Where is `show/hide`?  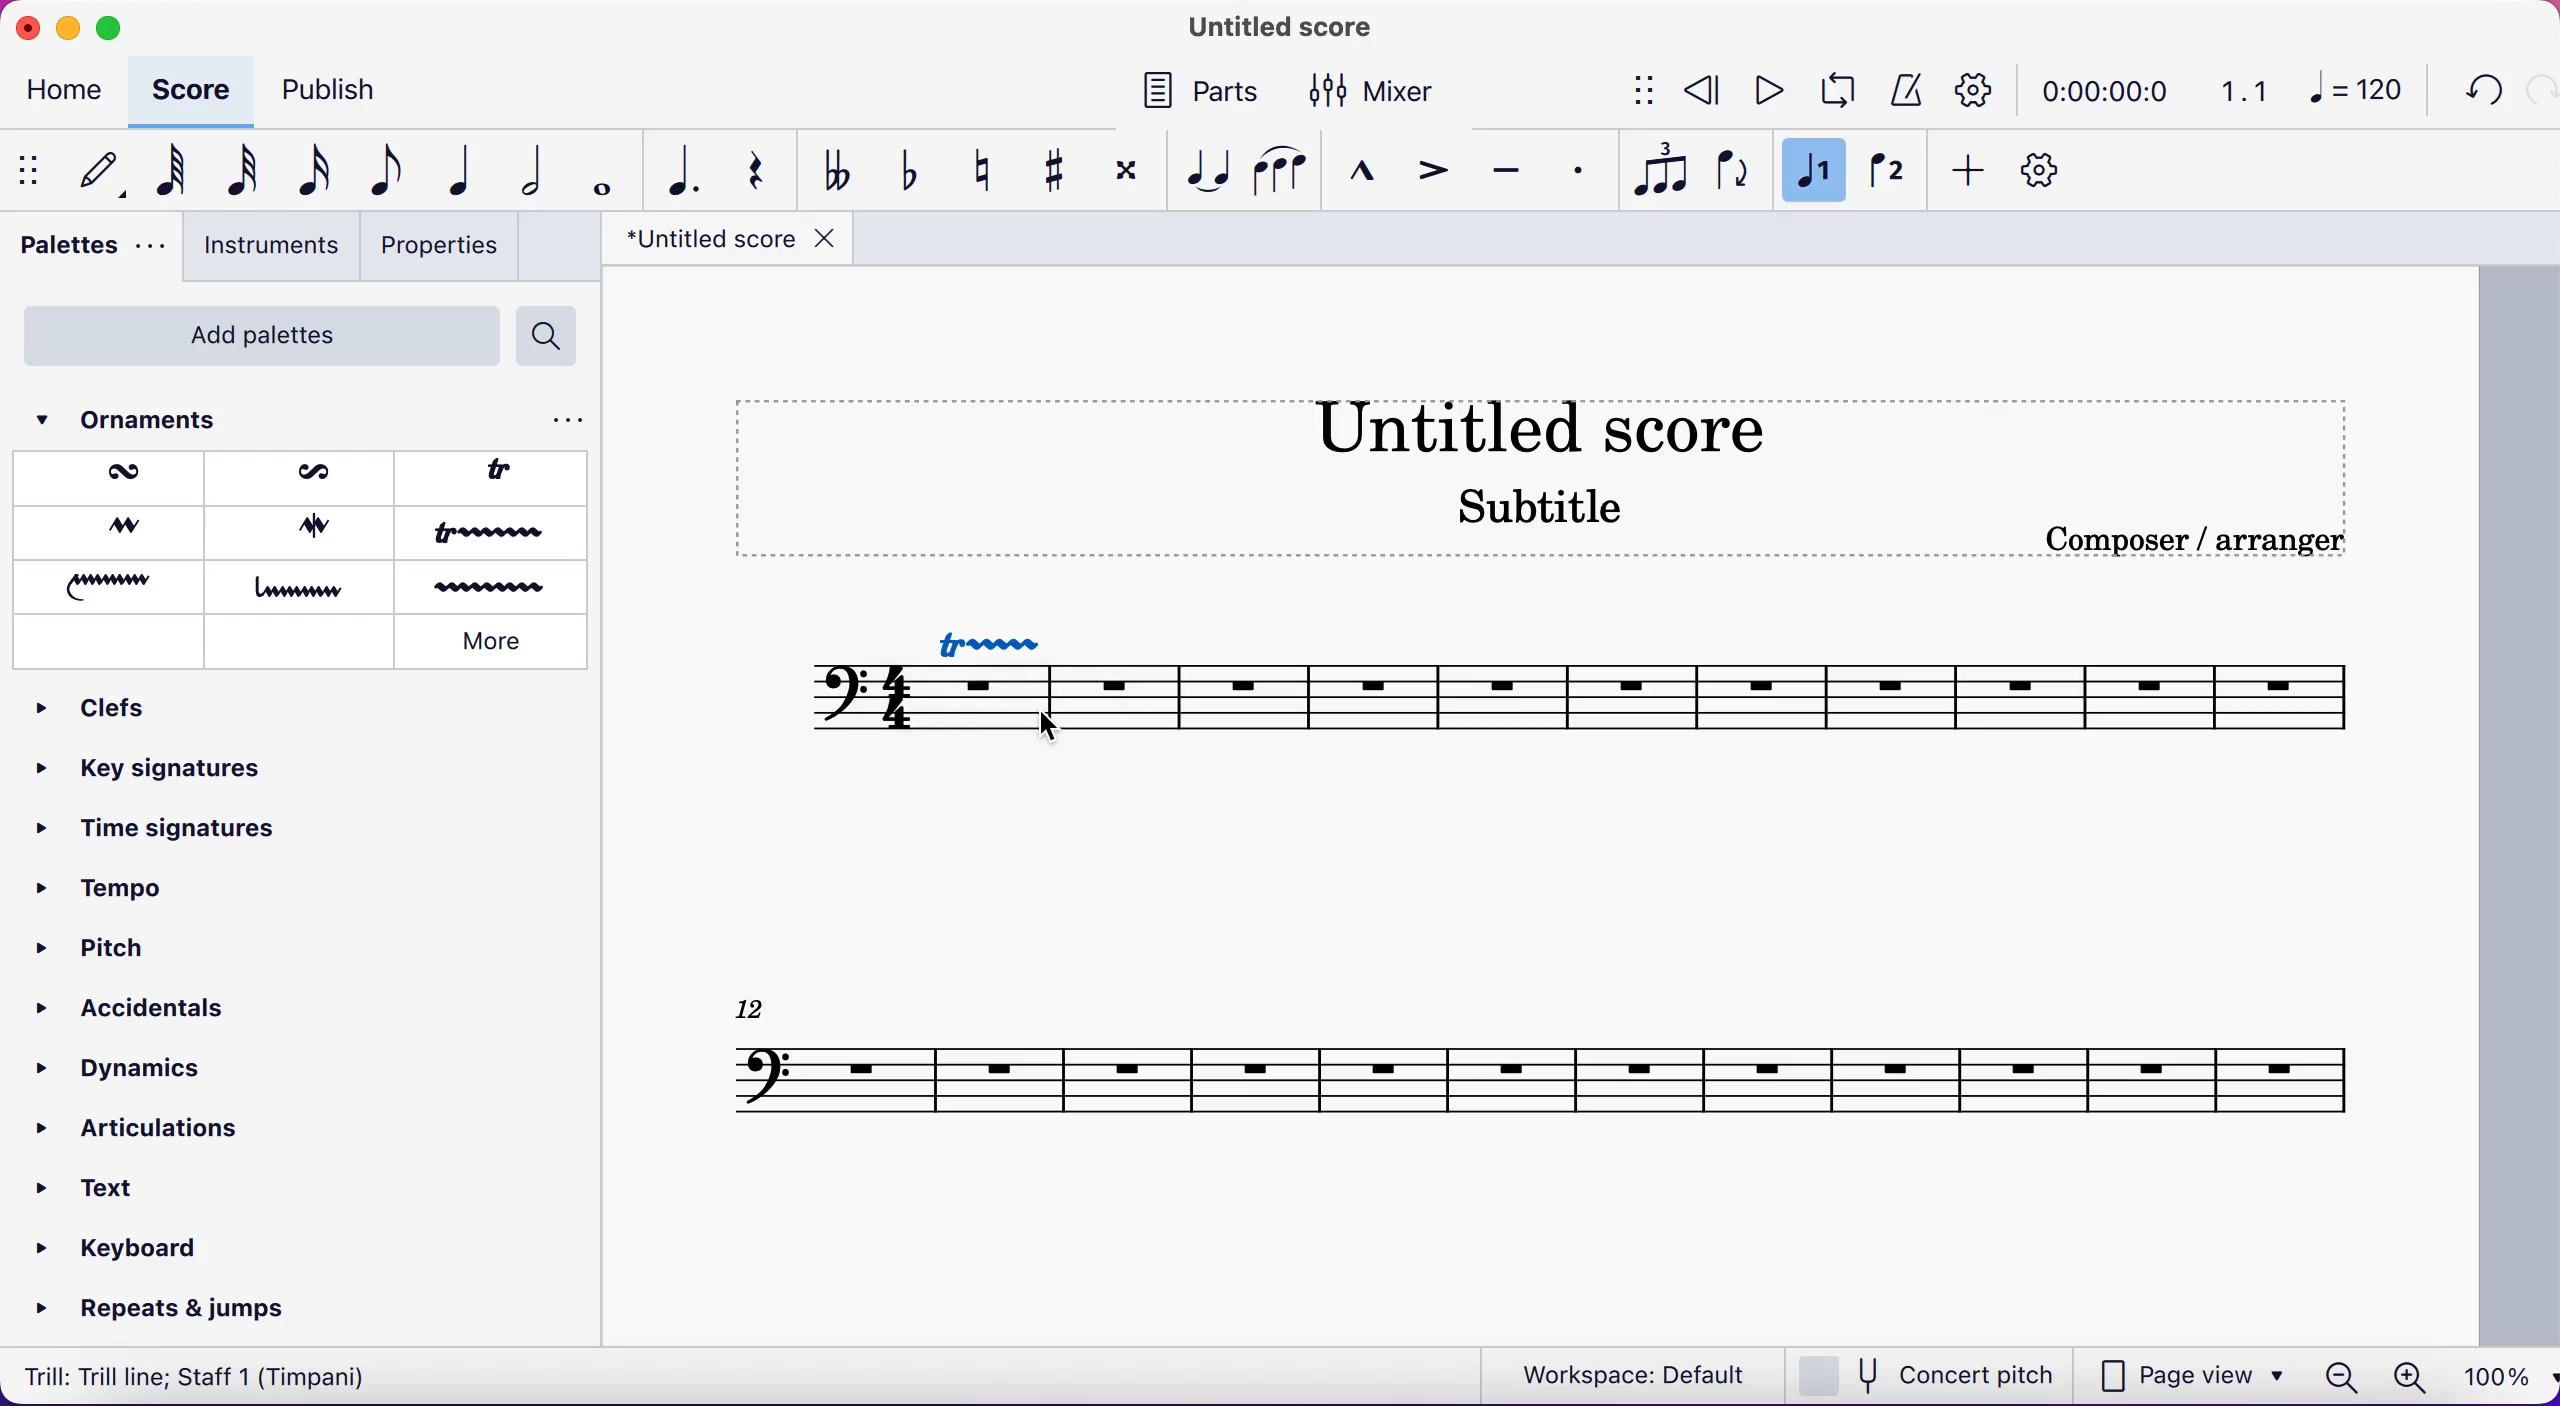 show/hide is located at coordinates (1632, 93).